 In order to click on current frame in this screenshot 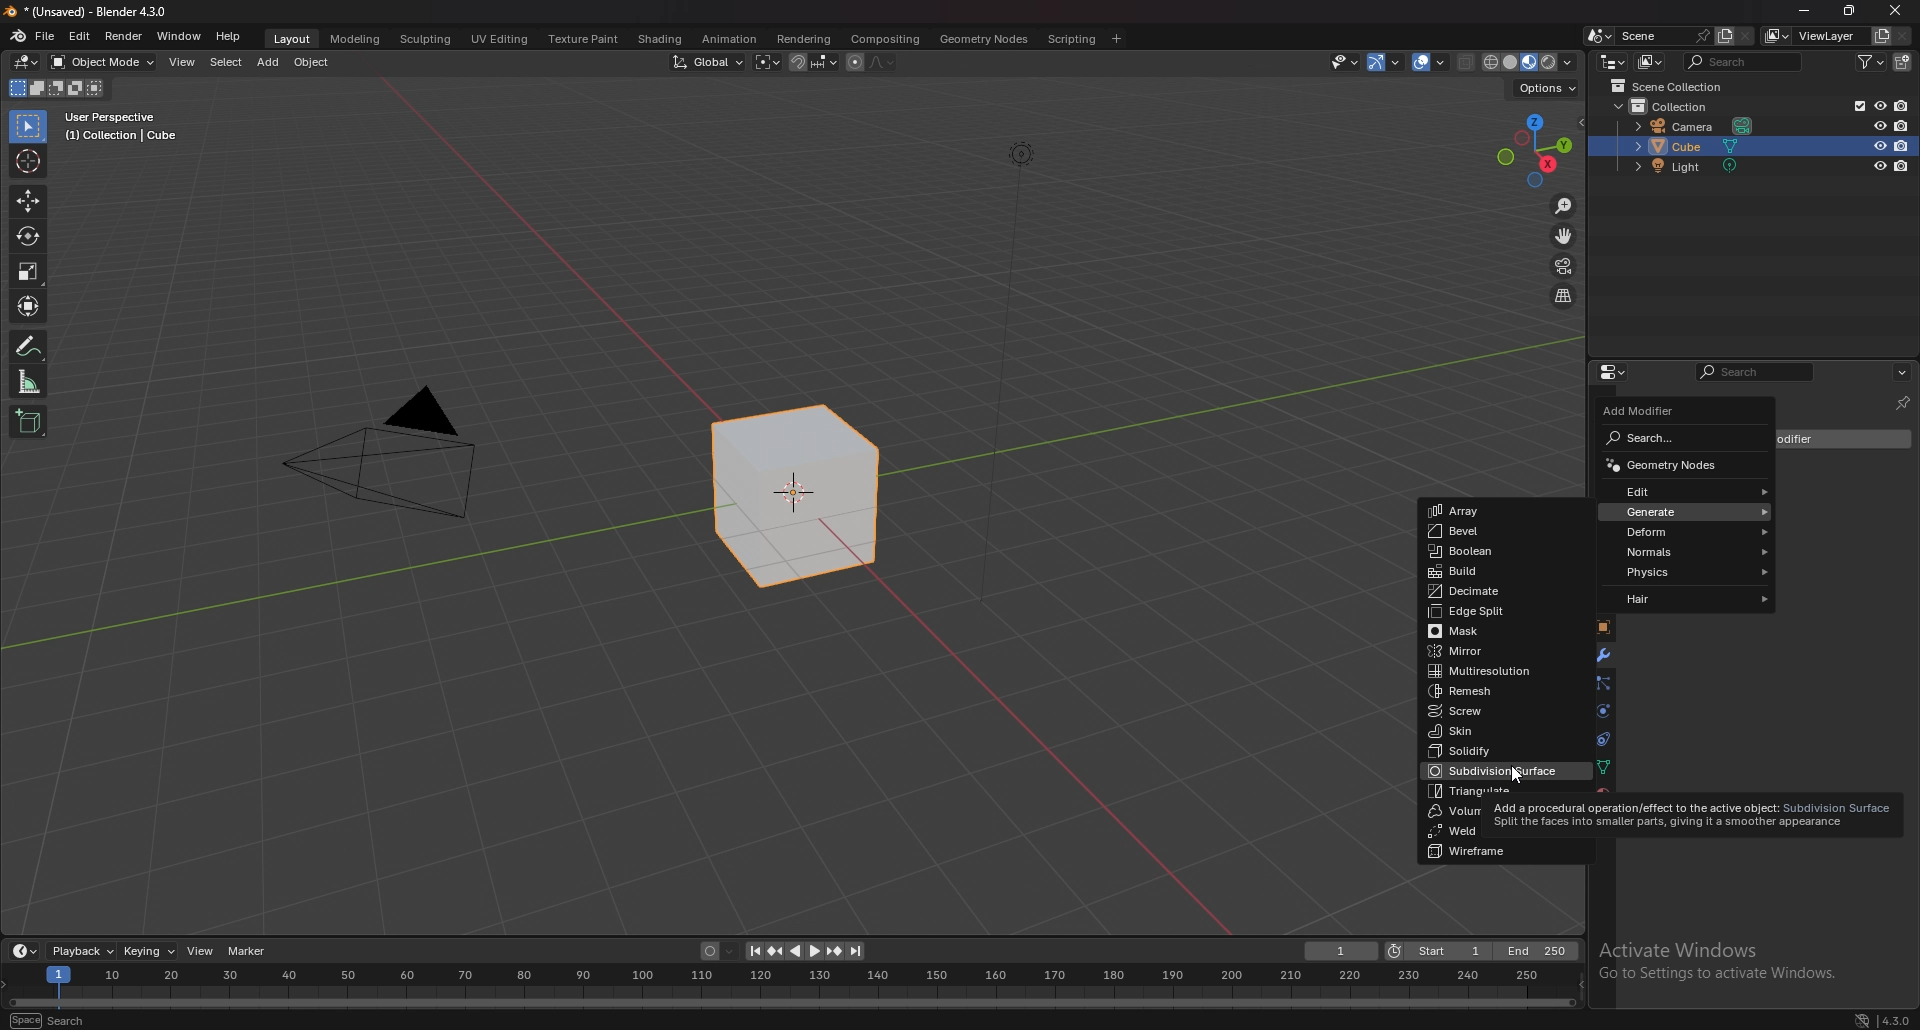, I will do `click(1342, 951)`.